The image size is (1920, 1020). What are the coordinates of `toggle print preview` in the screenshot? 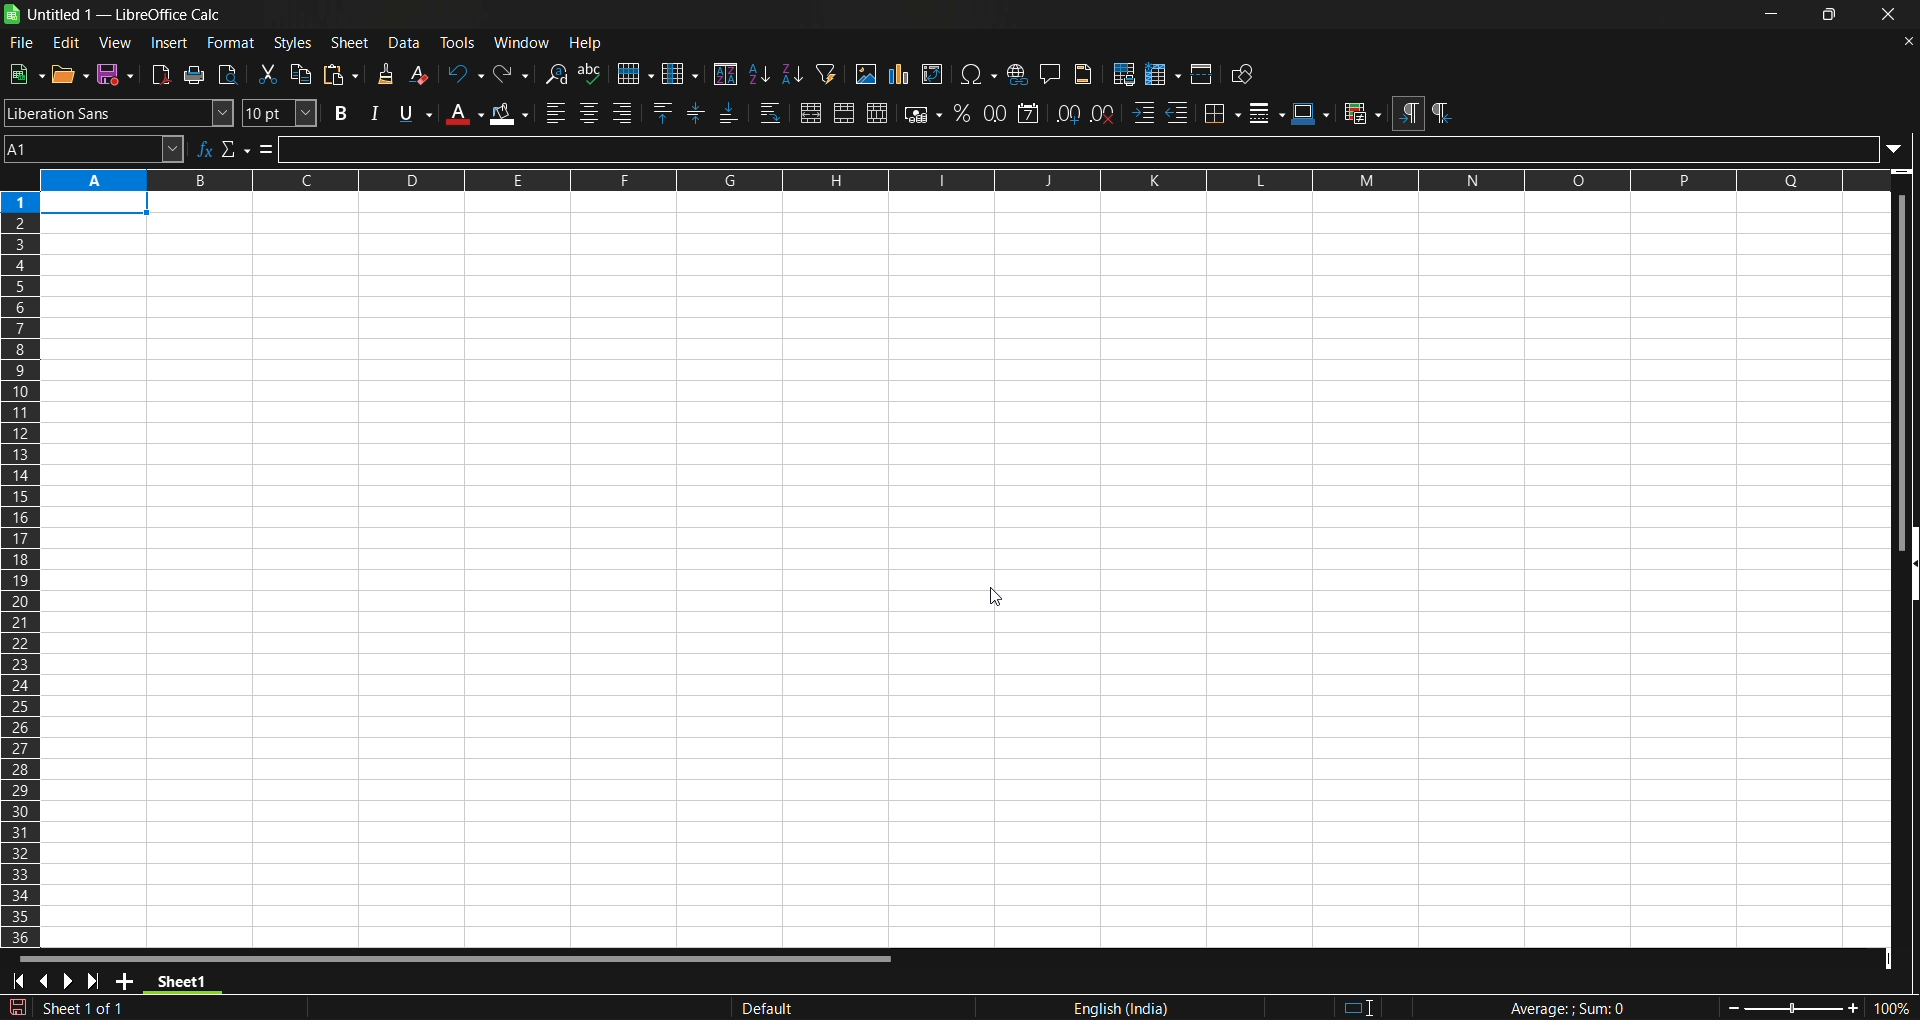 It's located at (229, 75).